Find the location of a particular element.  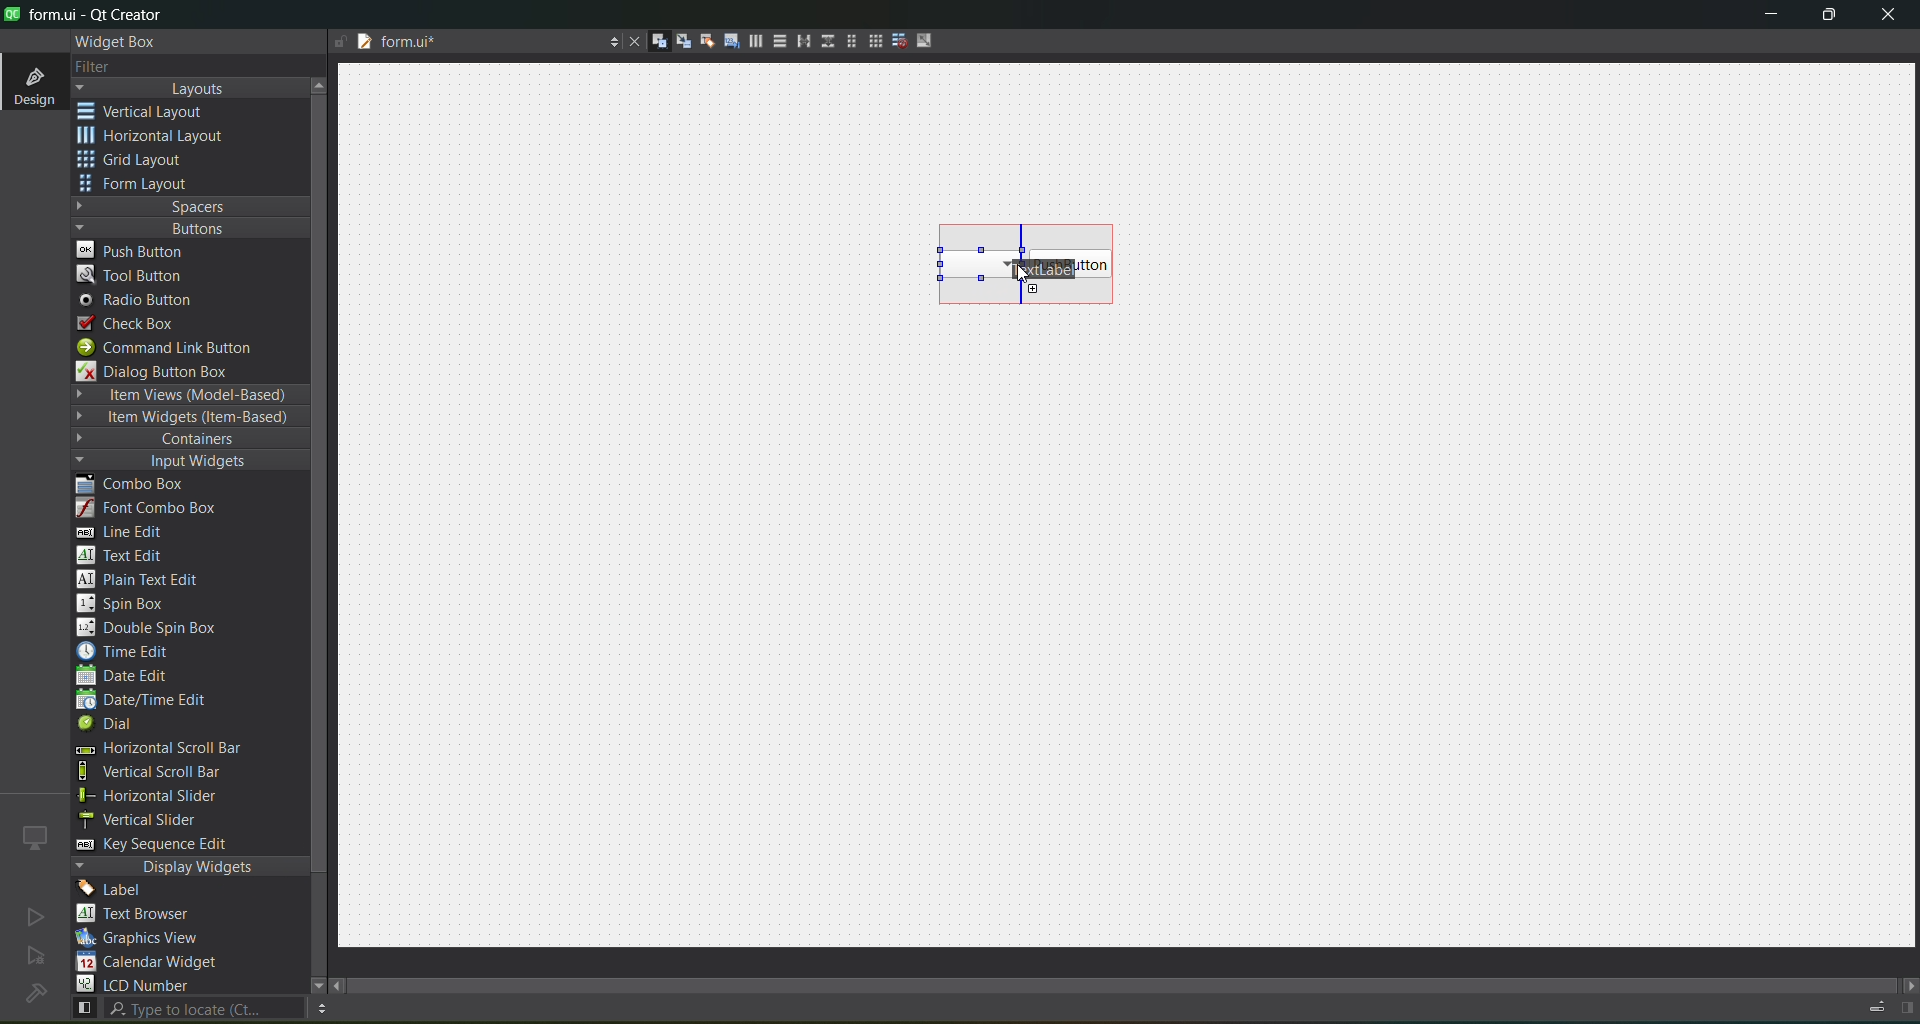

graphics is located at coordinates (146, 937).